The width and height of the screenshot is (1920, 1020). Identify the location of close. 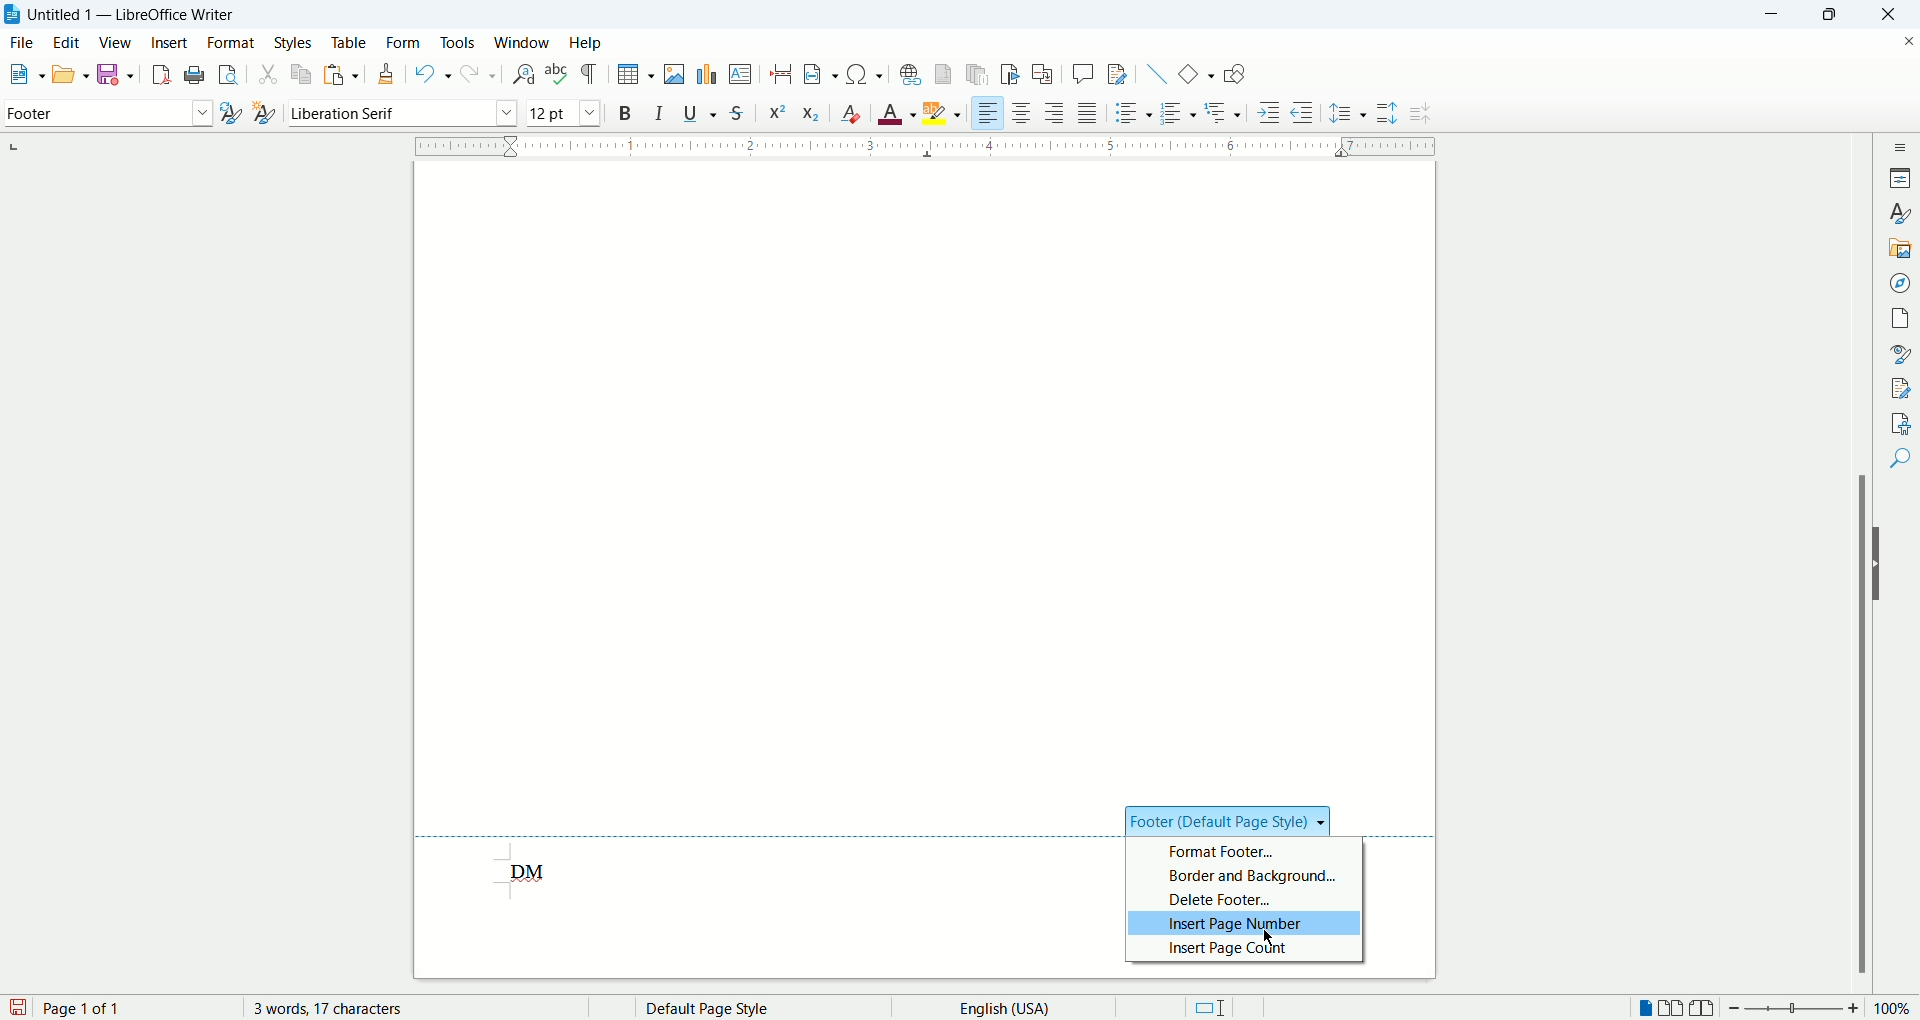
(1895, 14).